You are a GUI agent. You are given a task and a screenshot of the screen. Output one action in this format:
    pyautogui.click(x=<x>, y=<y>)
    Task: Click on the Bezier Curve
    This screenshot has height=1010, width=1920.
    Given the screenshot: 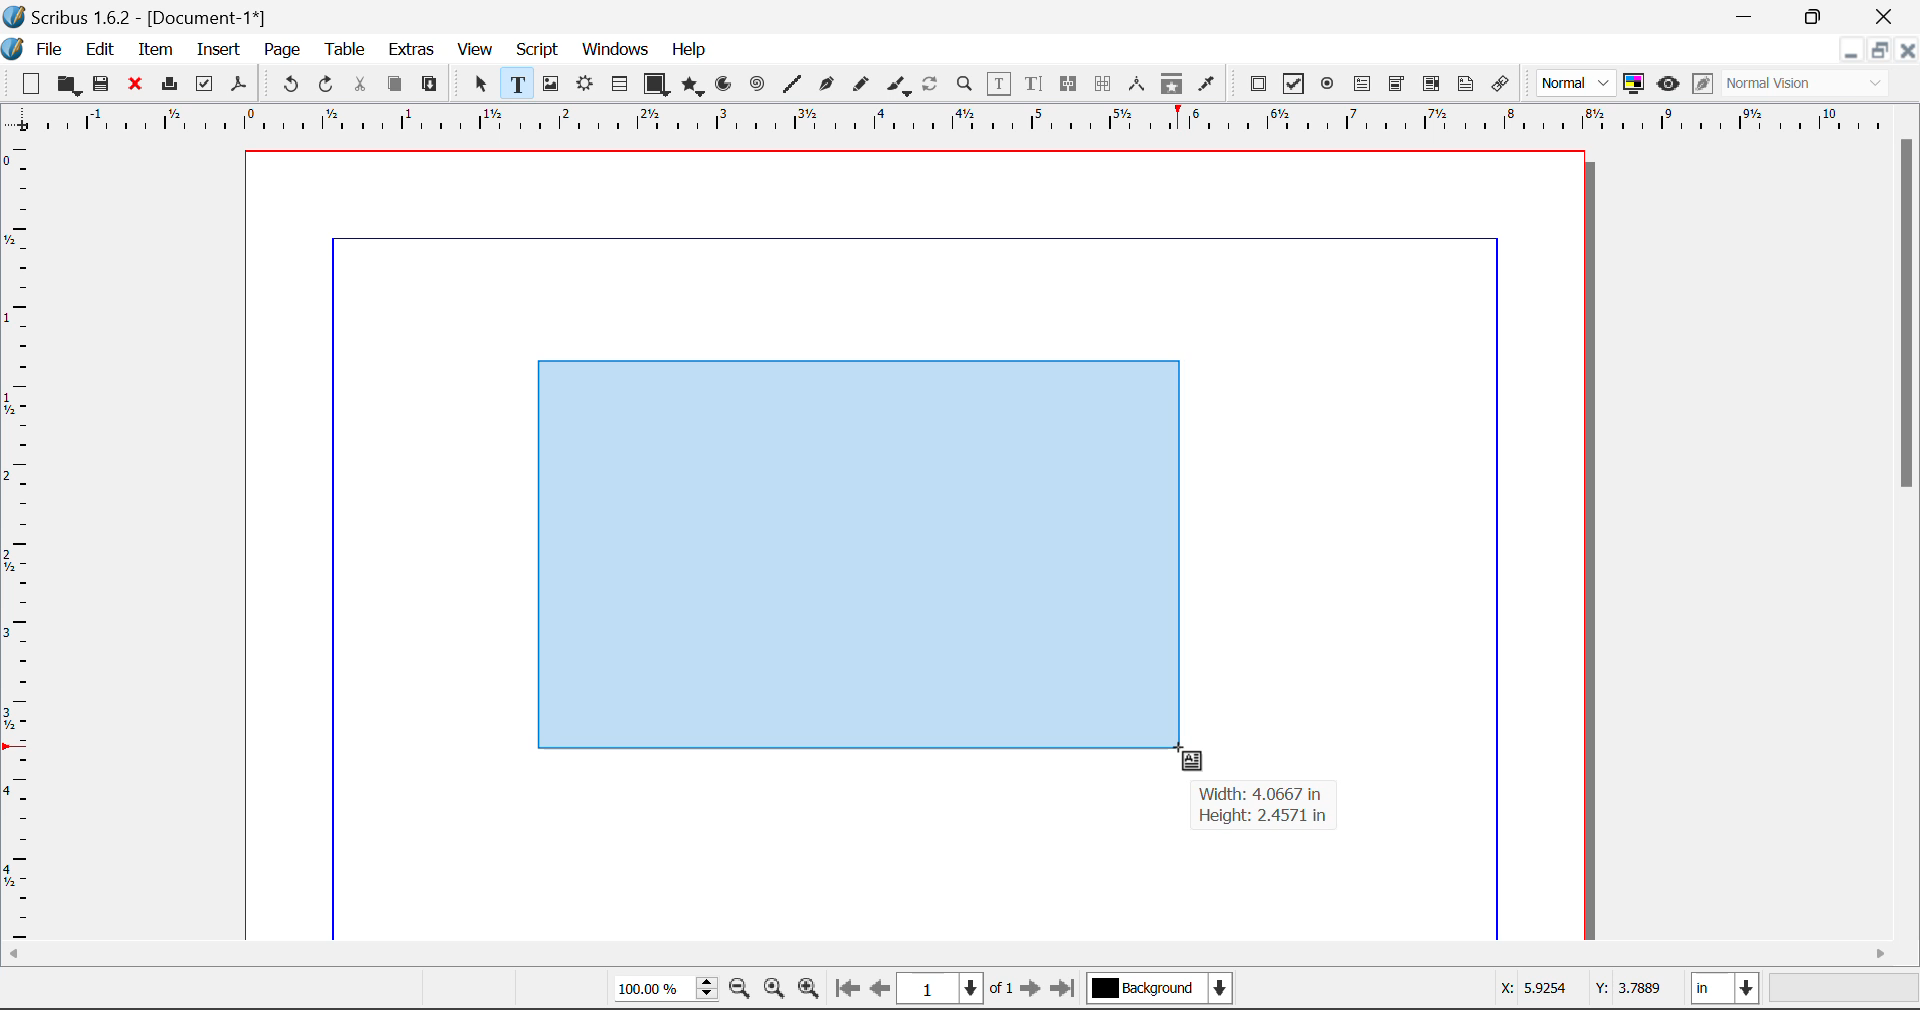 What is the action you would take?
    pyautogui.click(x=824, y=84)
    